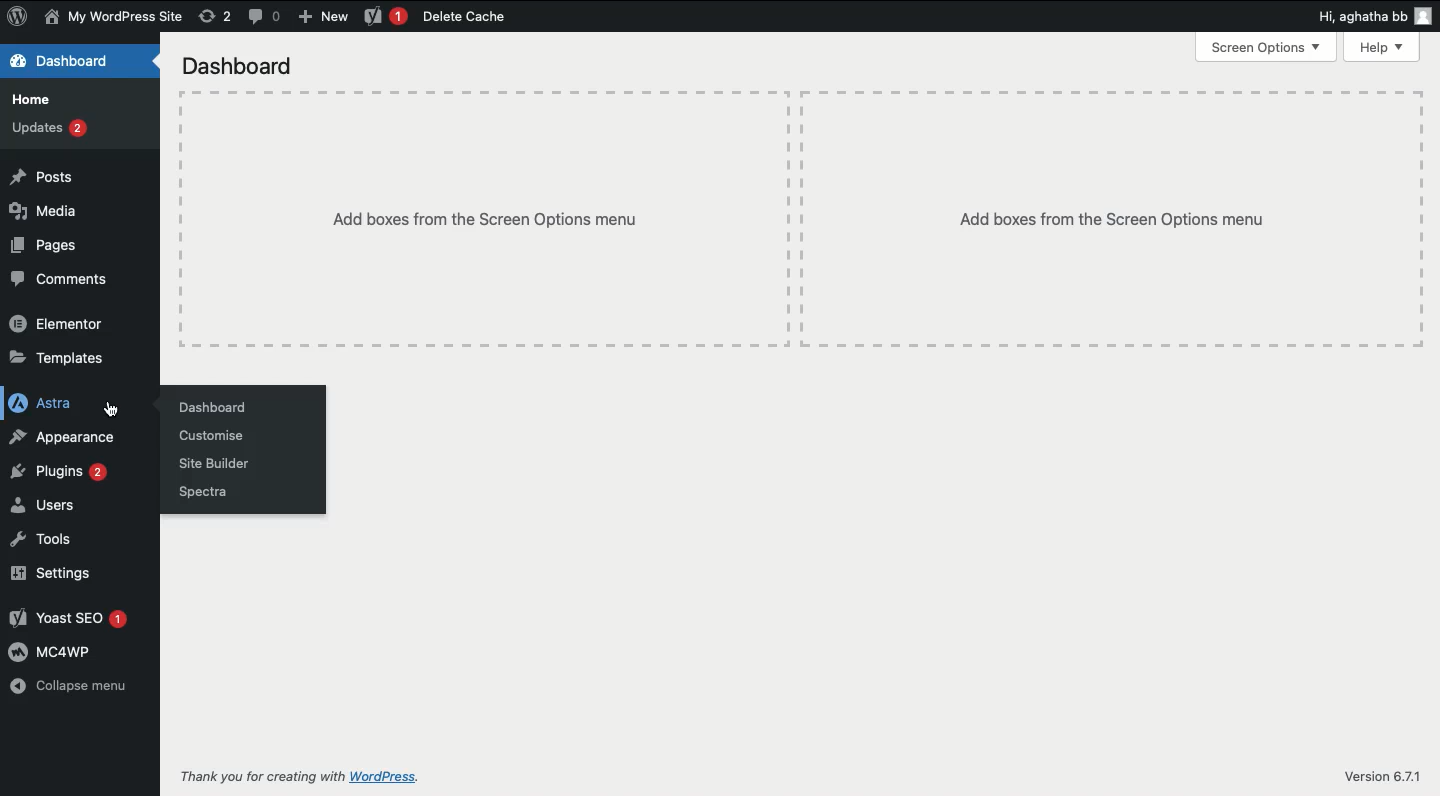 The image size is (1440, 796). I want to click on Dashboard, so click(247, 68).